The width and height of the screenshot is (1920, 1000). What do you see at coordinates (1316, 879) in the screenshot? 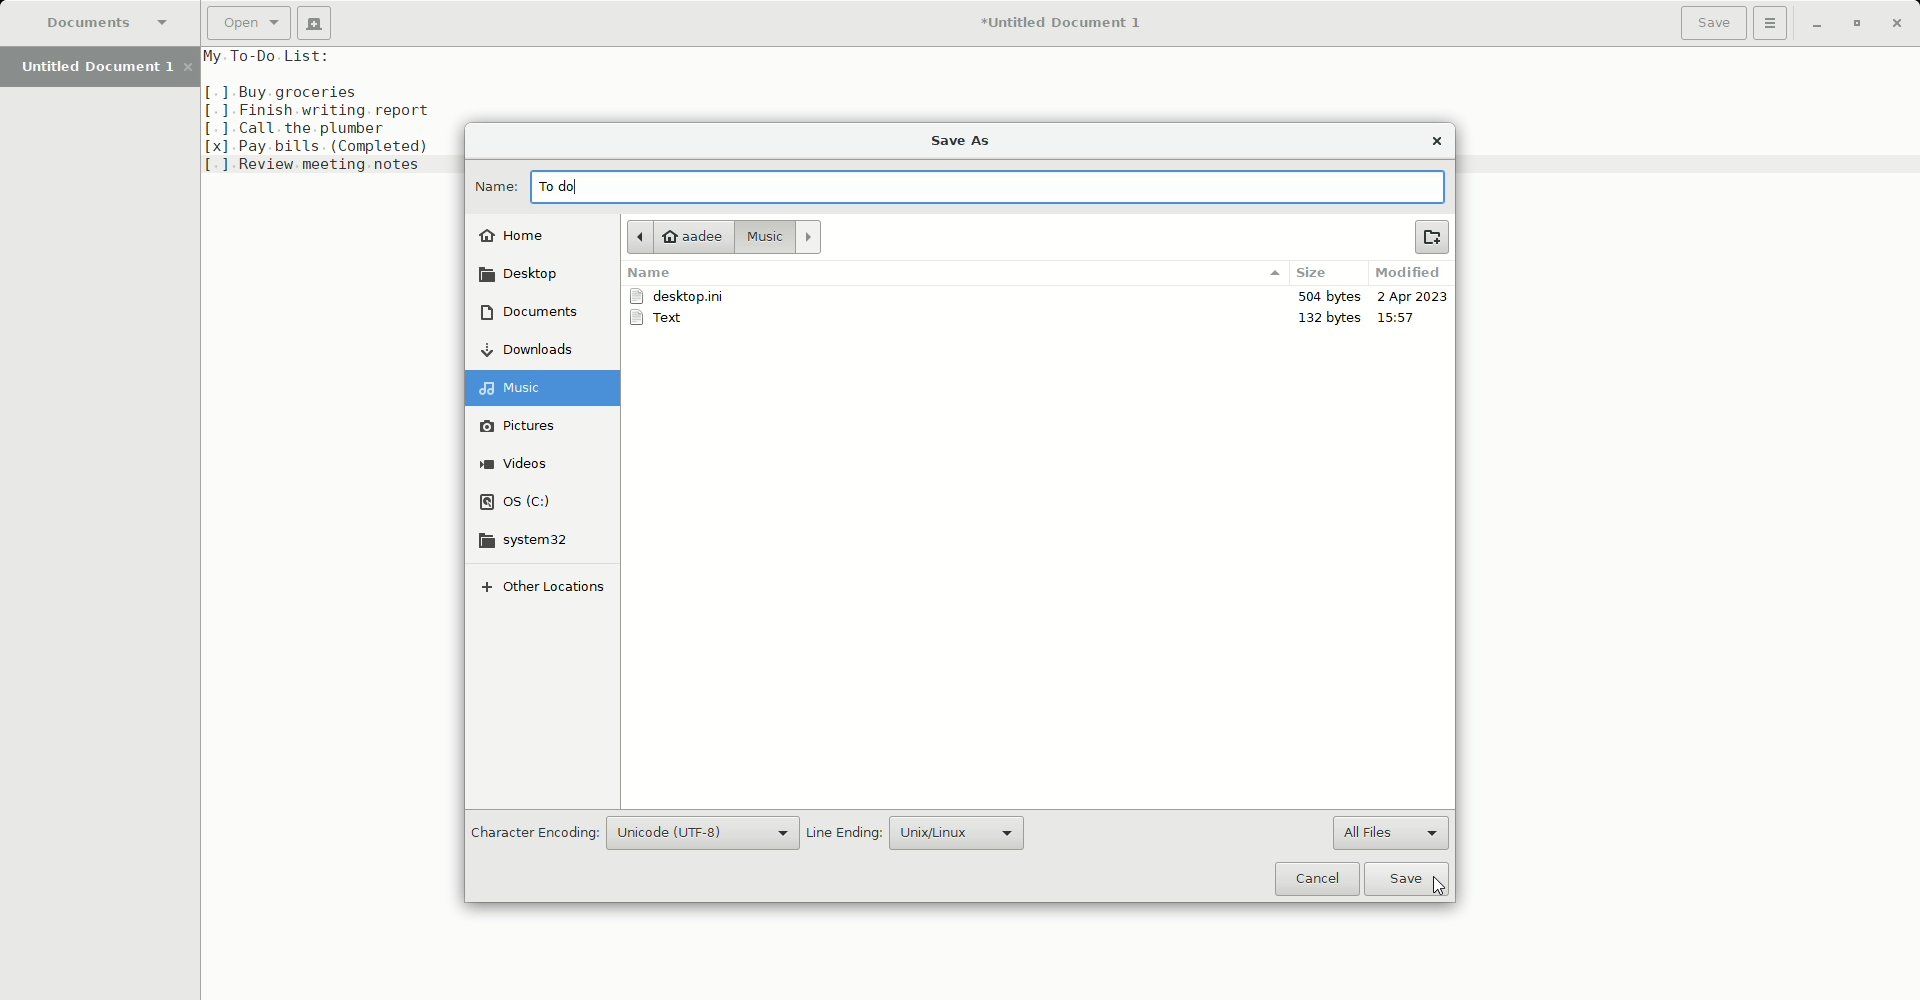
I see `Cancel` at bounding box center [1316, 879].